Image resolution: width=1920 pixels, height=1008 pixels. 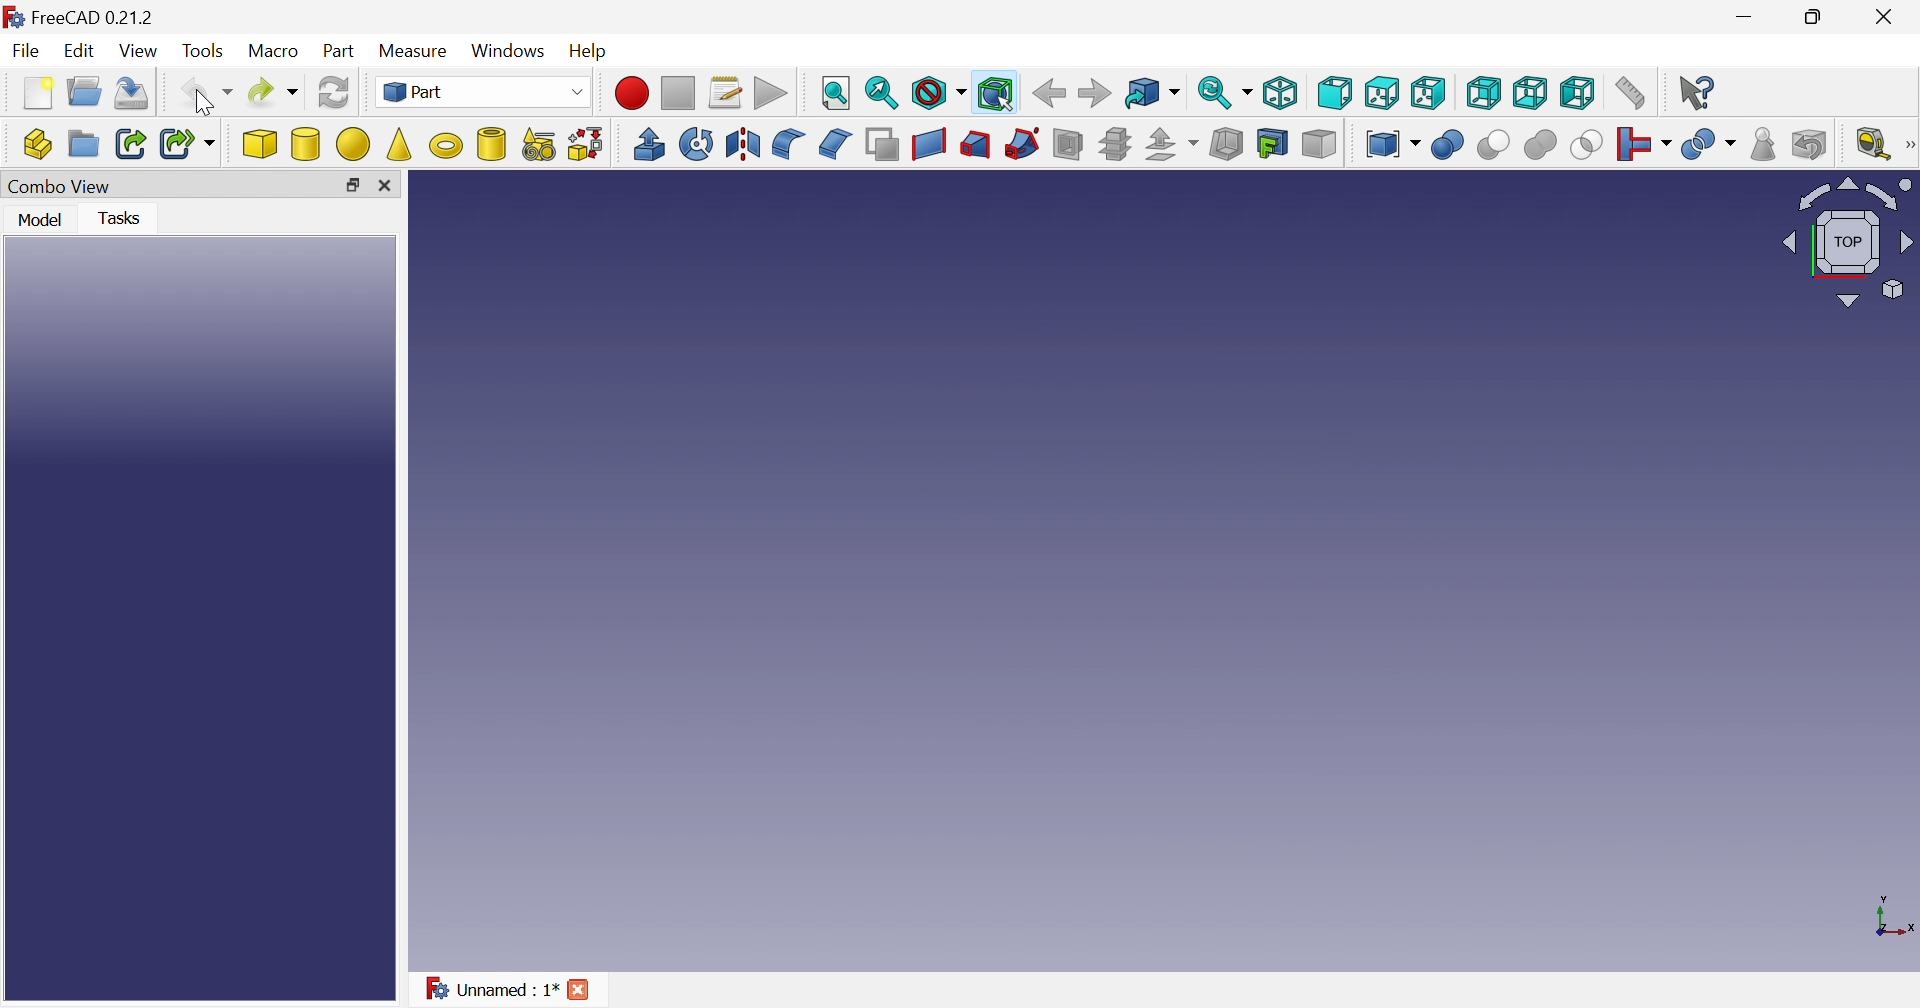 What do you see at coordinates (447, 145) in the screenshot?
I see `Donut` at bounding box center [447, 145].